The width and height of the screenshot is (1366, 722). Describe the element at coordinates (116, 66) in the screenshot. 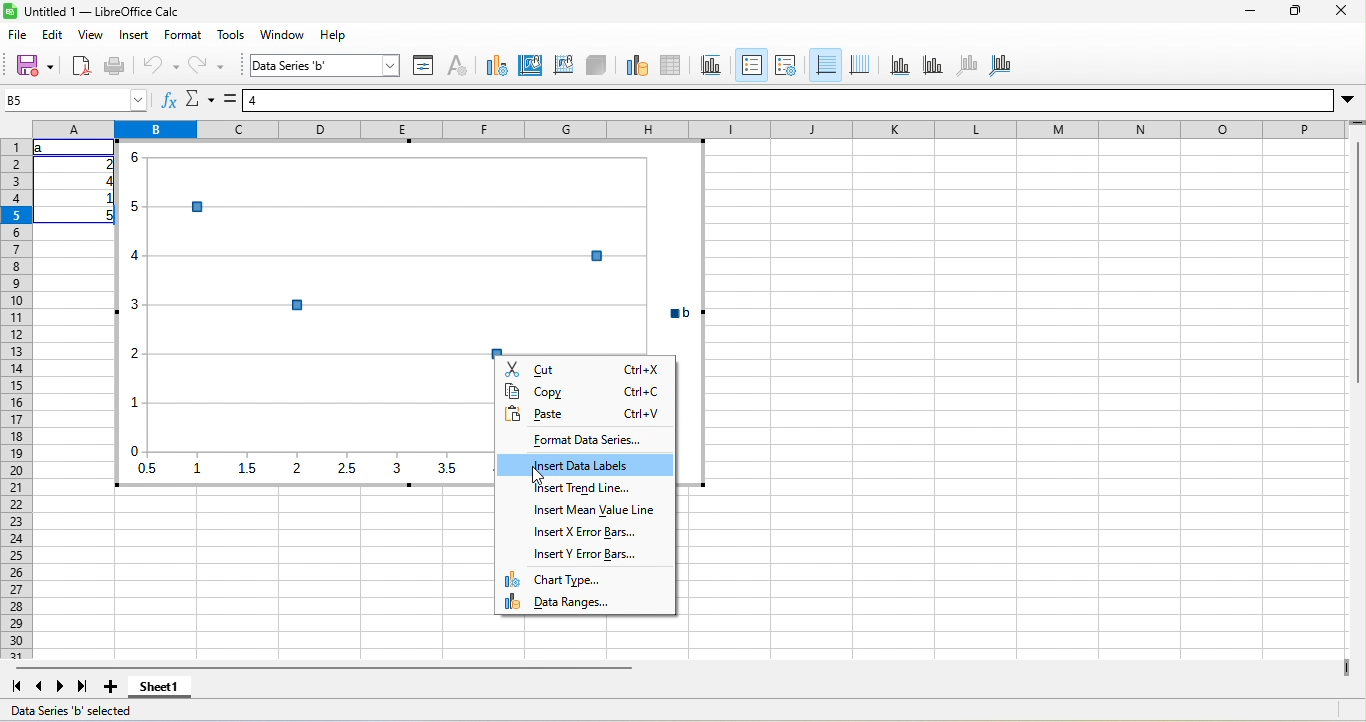

I see `print` at that location.